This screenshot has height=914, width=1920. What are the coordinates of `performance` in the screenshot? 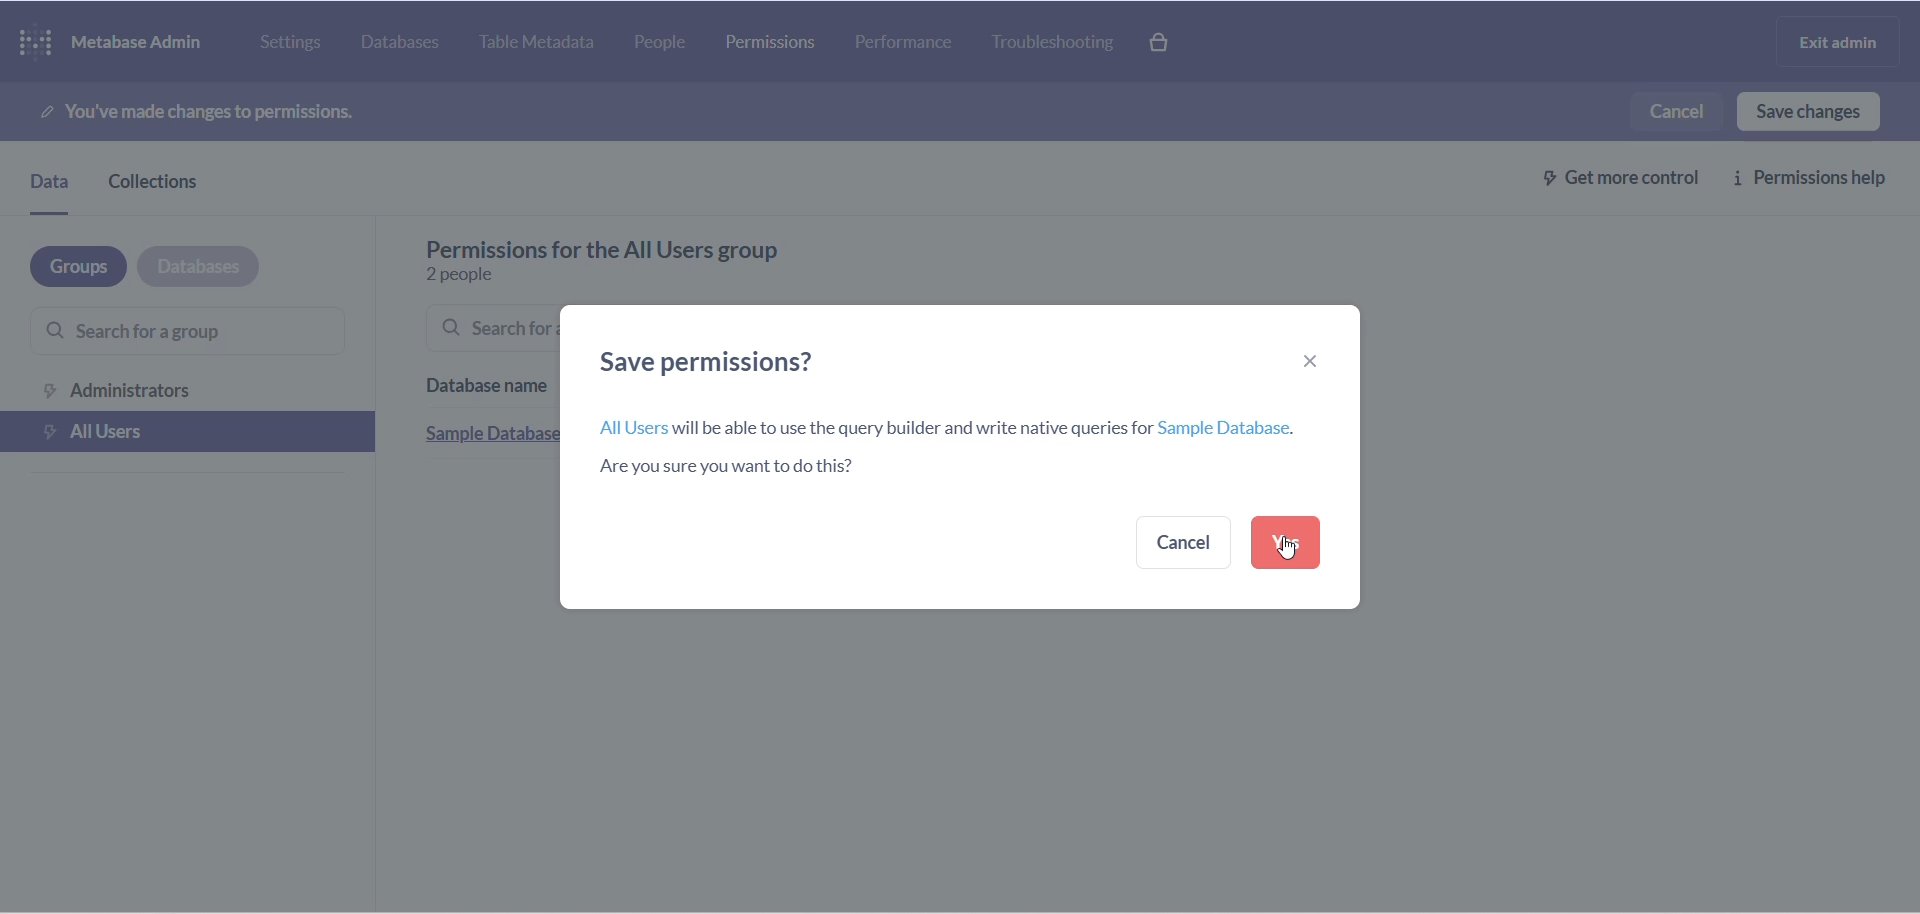 It's located at (905, 40).